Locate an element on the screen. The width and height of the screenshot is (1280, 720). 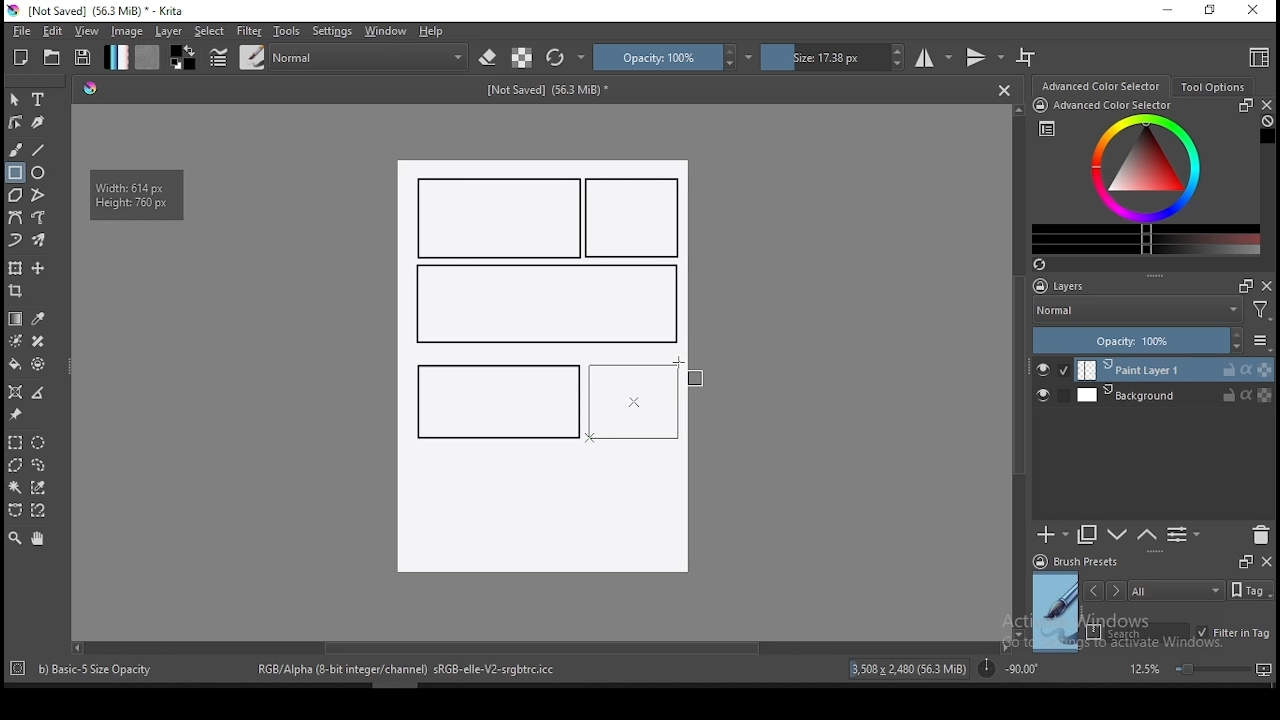
bezier curve selection tool is located at coordinates (15, 511).